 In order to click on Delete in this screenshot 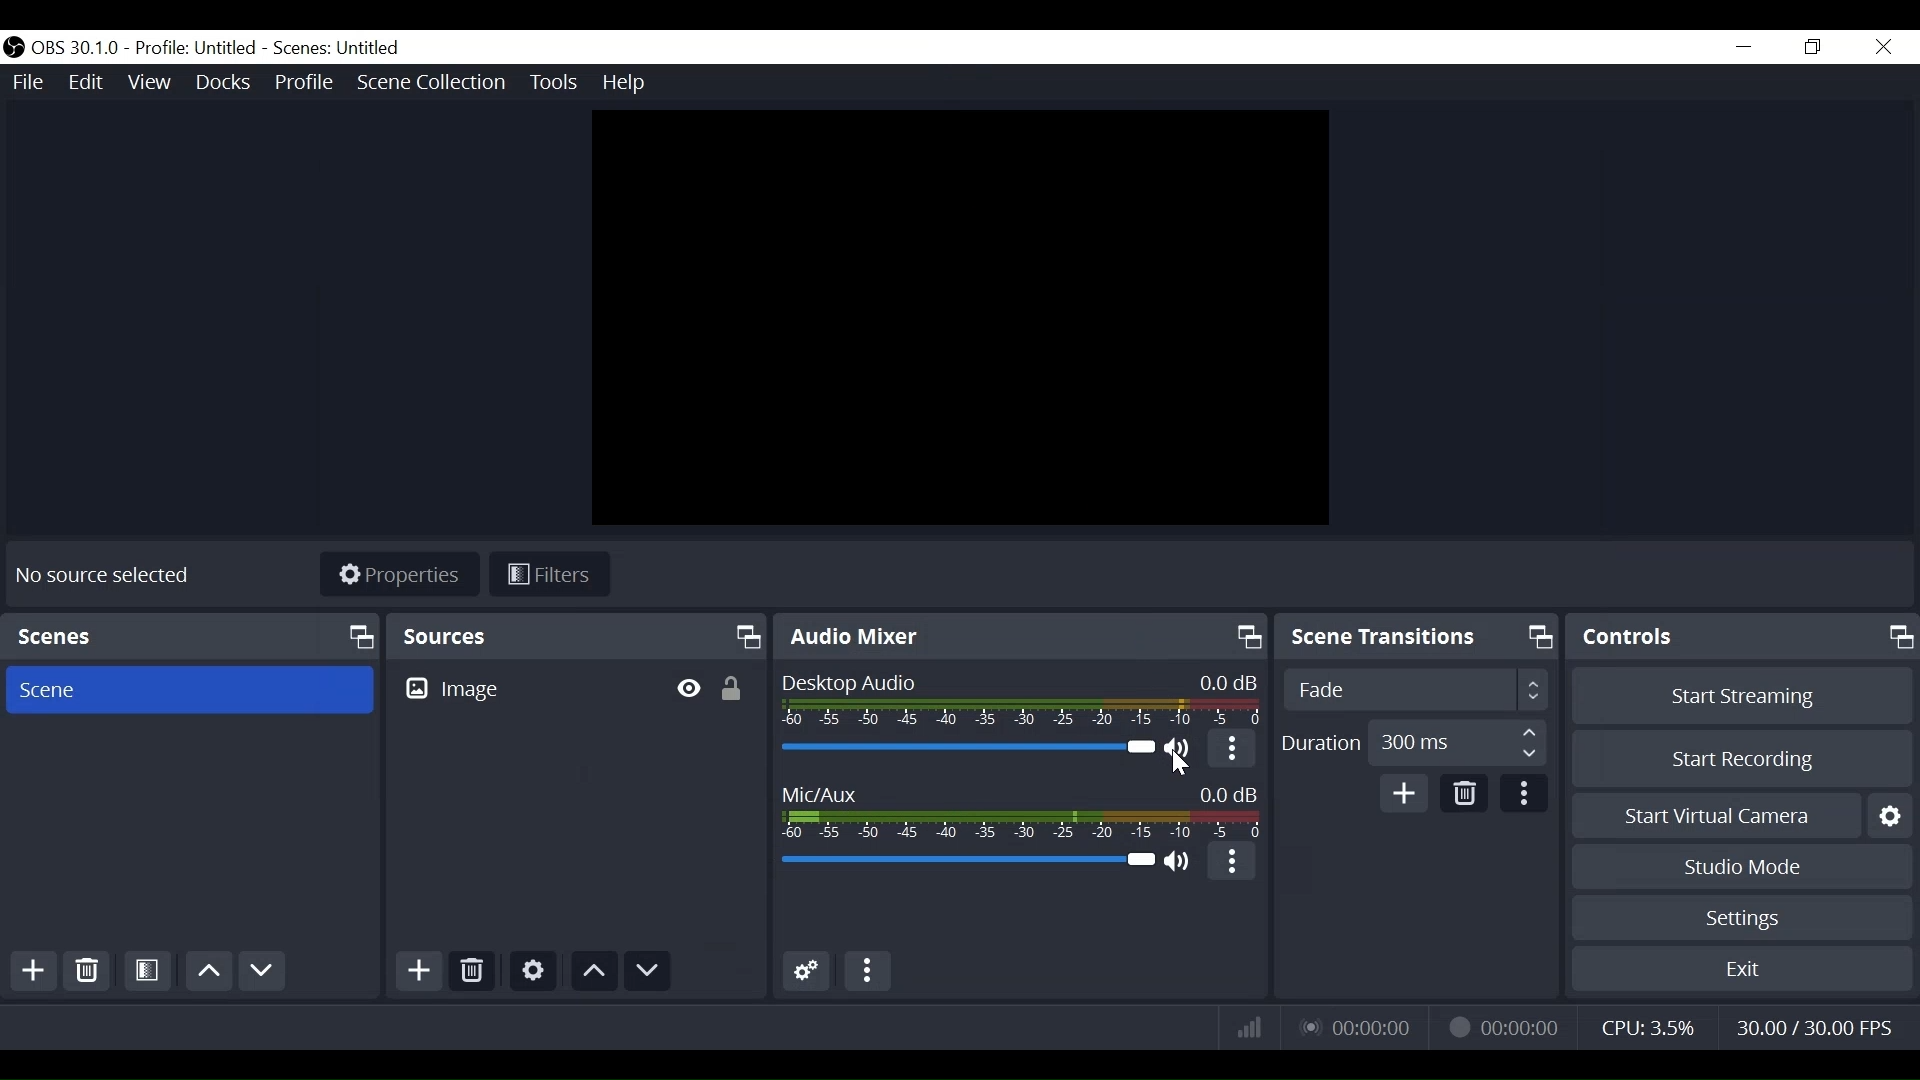, I will do `click(89, 970)`.